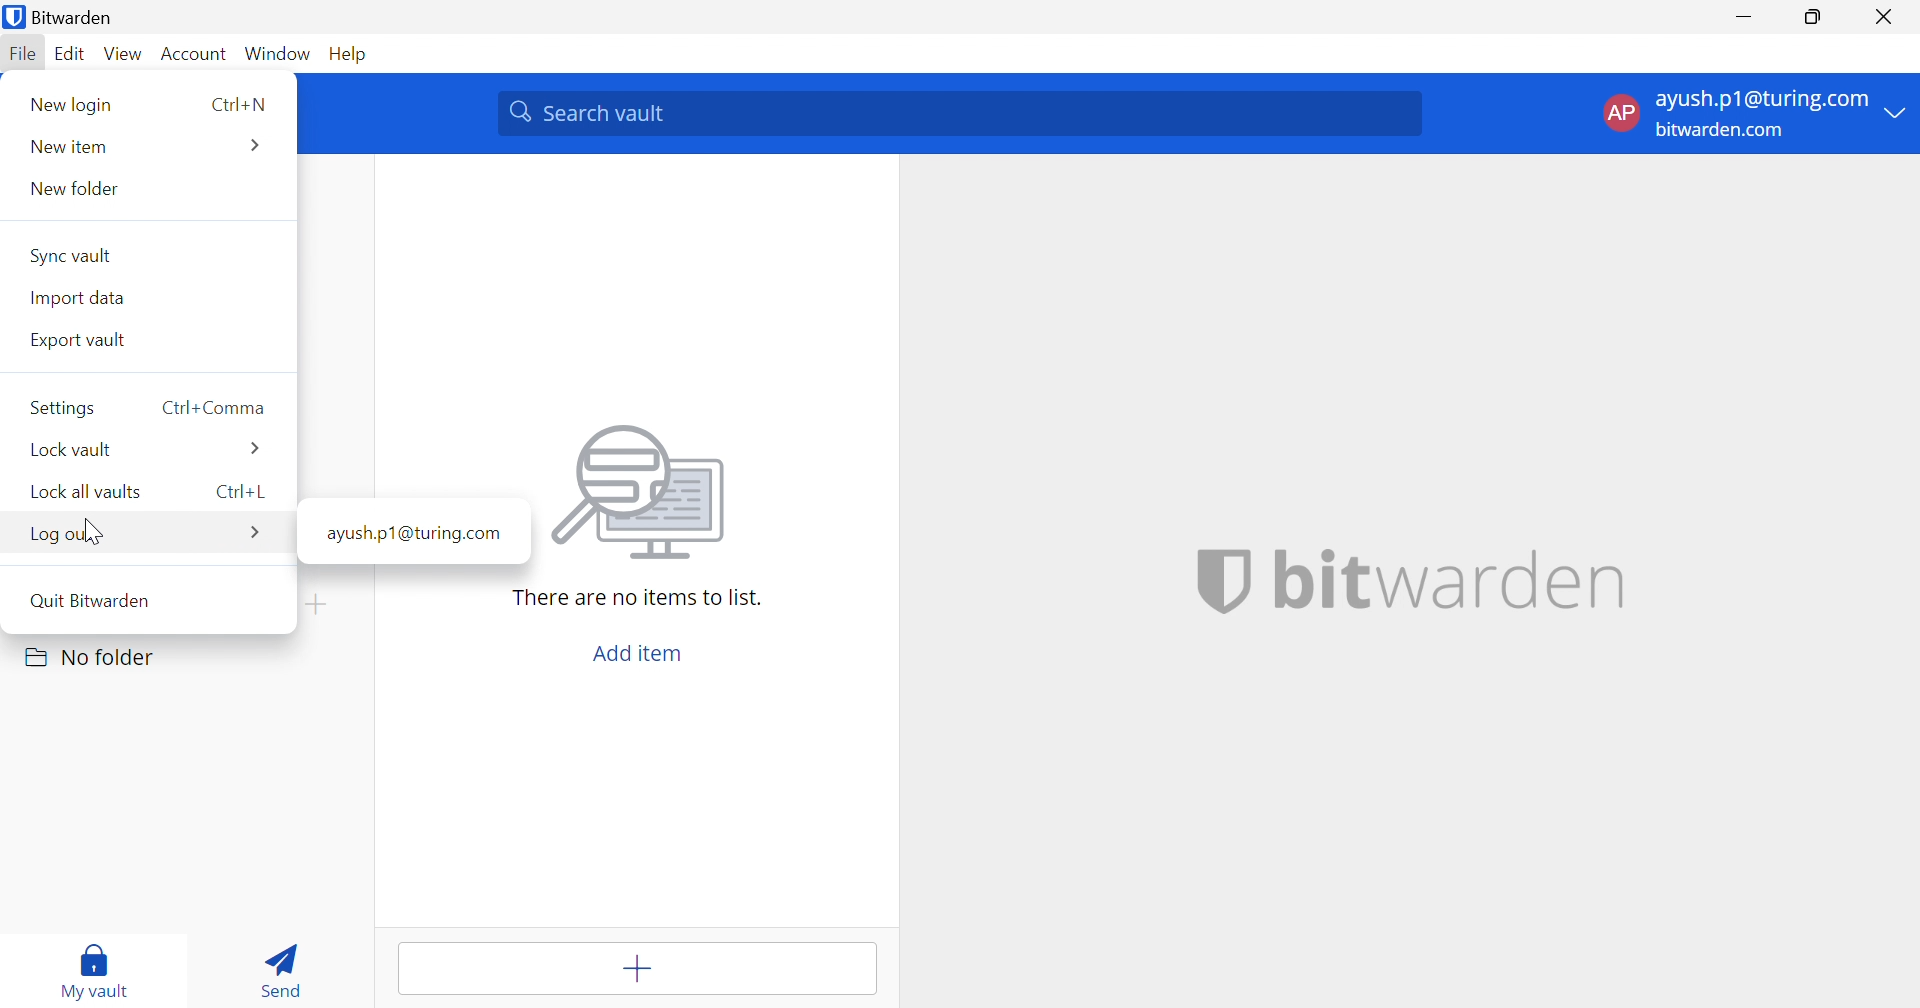 Image resolution: width=1920 pixels, height=1008 pixels. I want to click on Import data, so click(76, 297).